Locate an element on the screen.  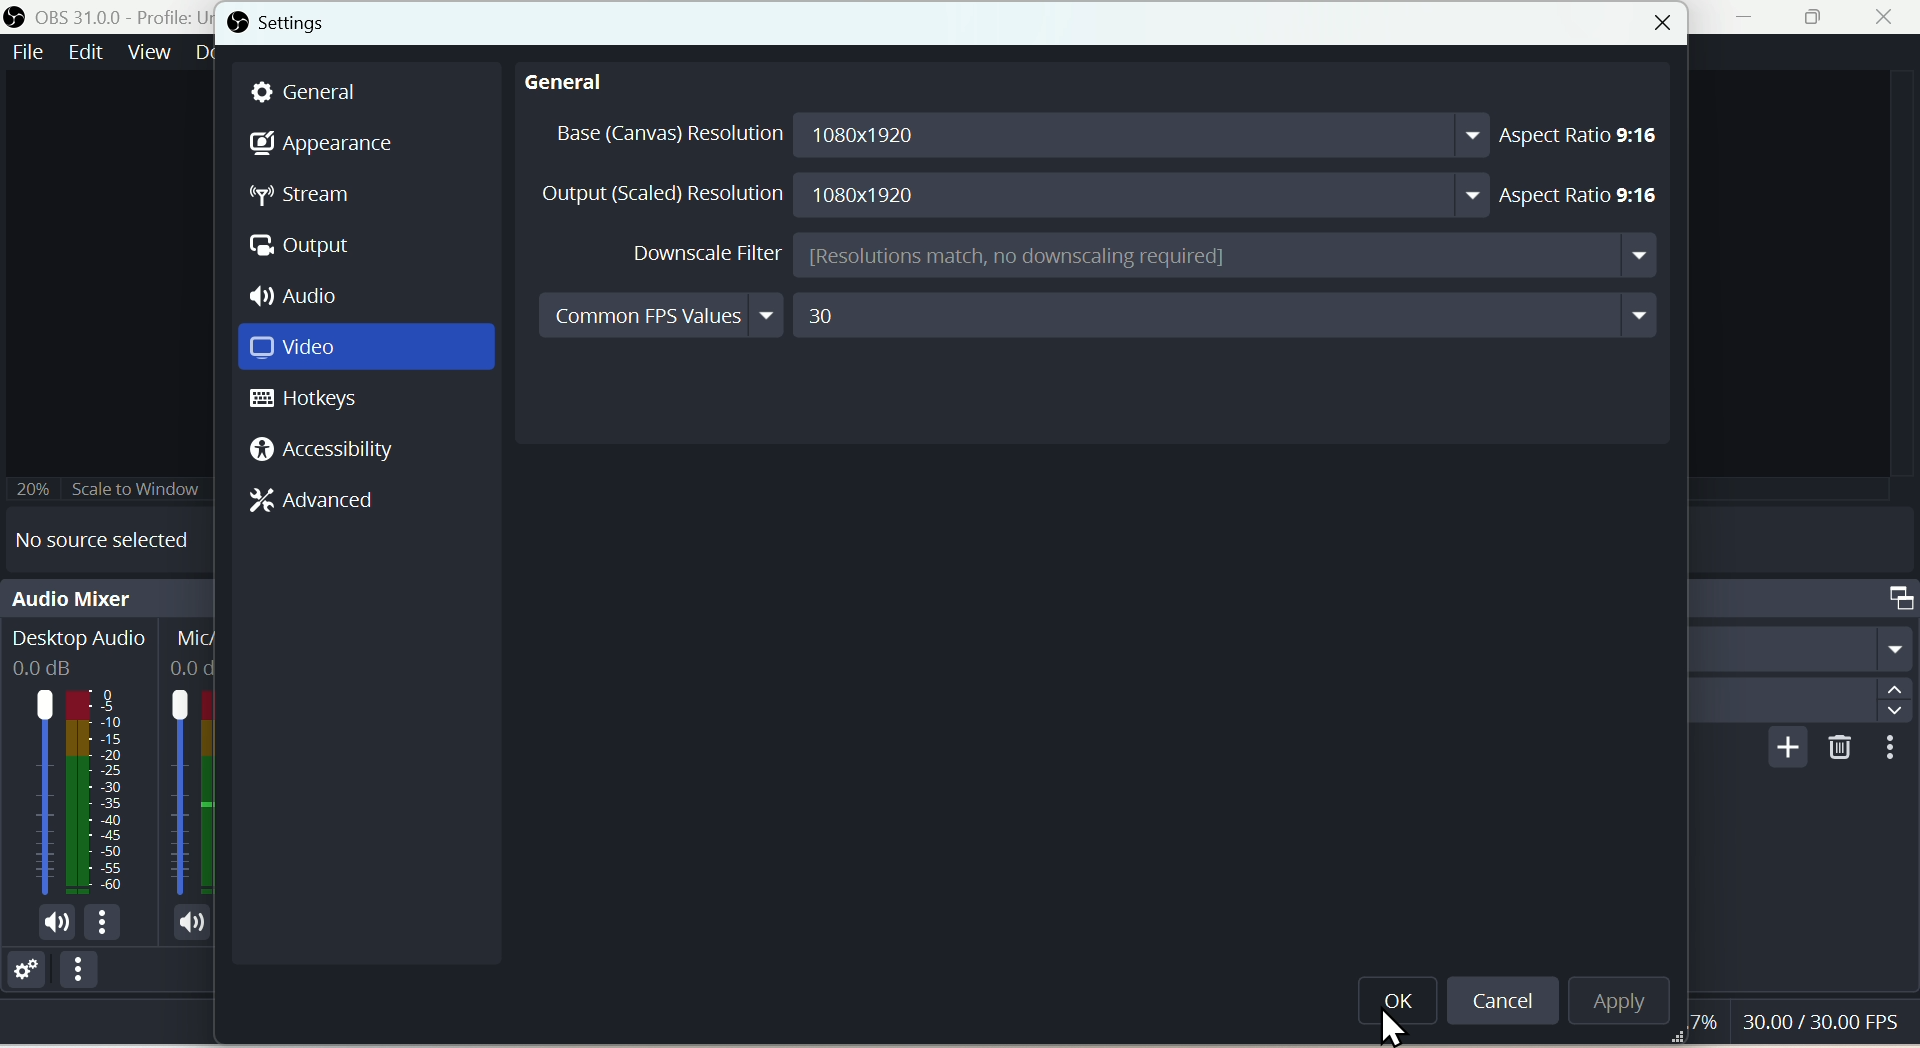
Scale to window is located at coordinates (114, 487).